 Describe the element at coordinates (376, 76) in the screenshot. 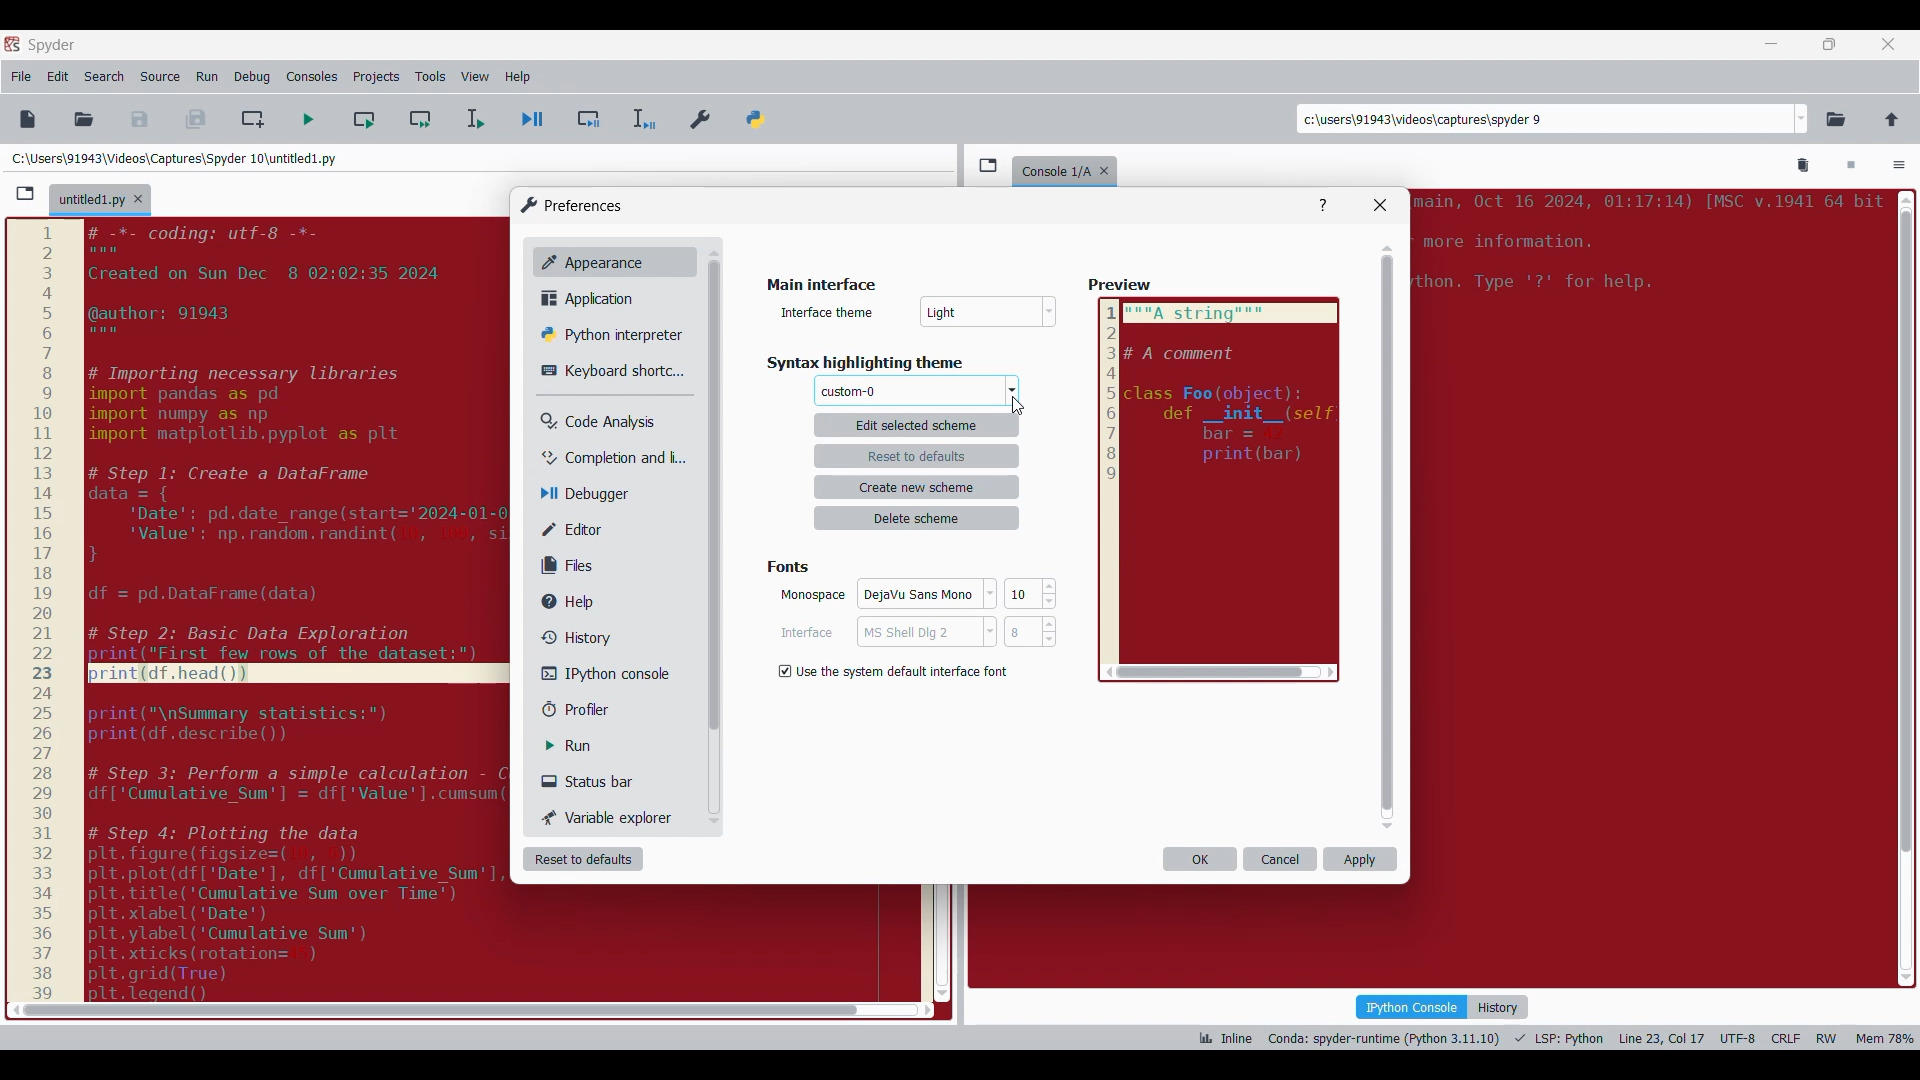

I see `Projects menu` at that location.